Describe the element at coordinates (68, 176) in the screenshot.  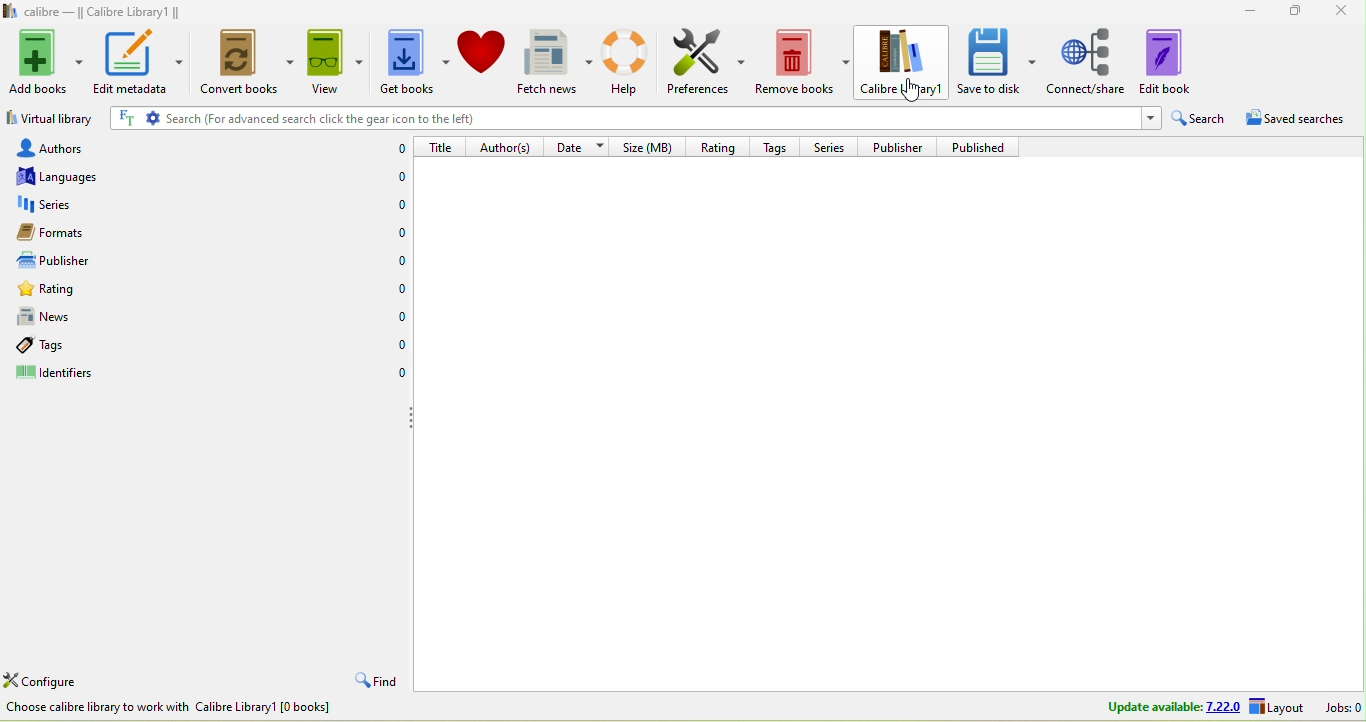
I see `languages` at that location.